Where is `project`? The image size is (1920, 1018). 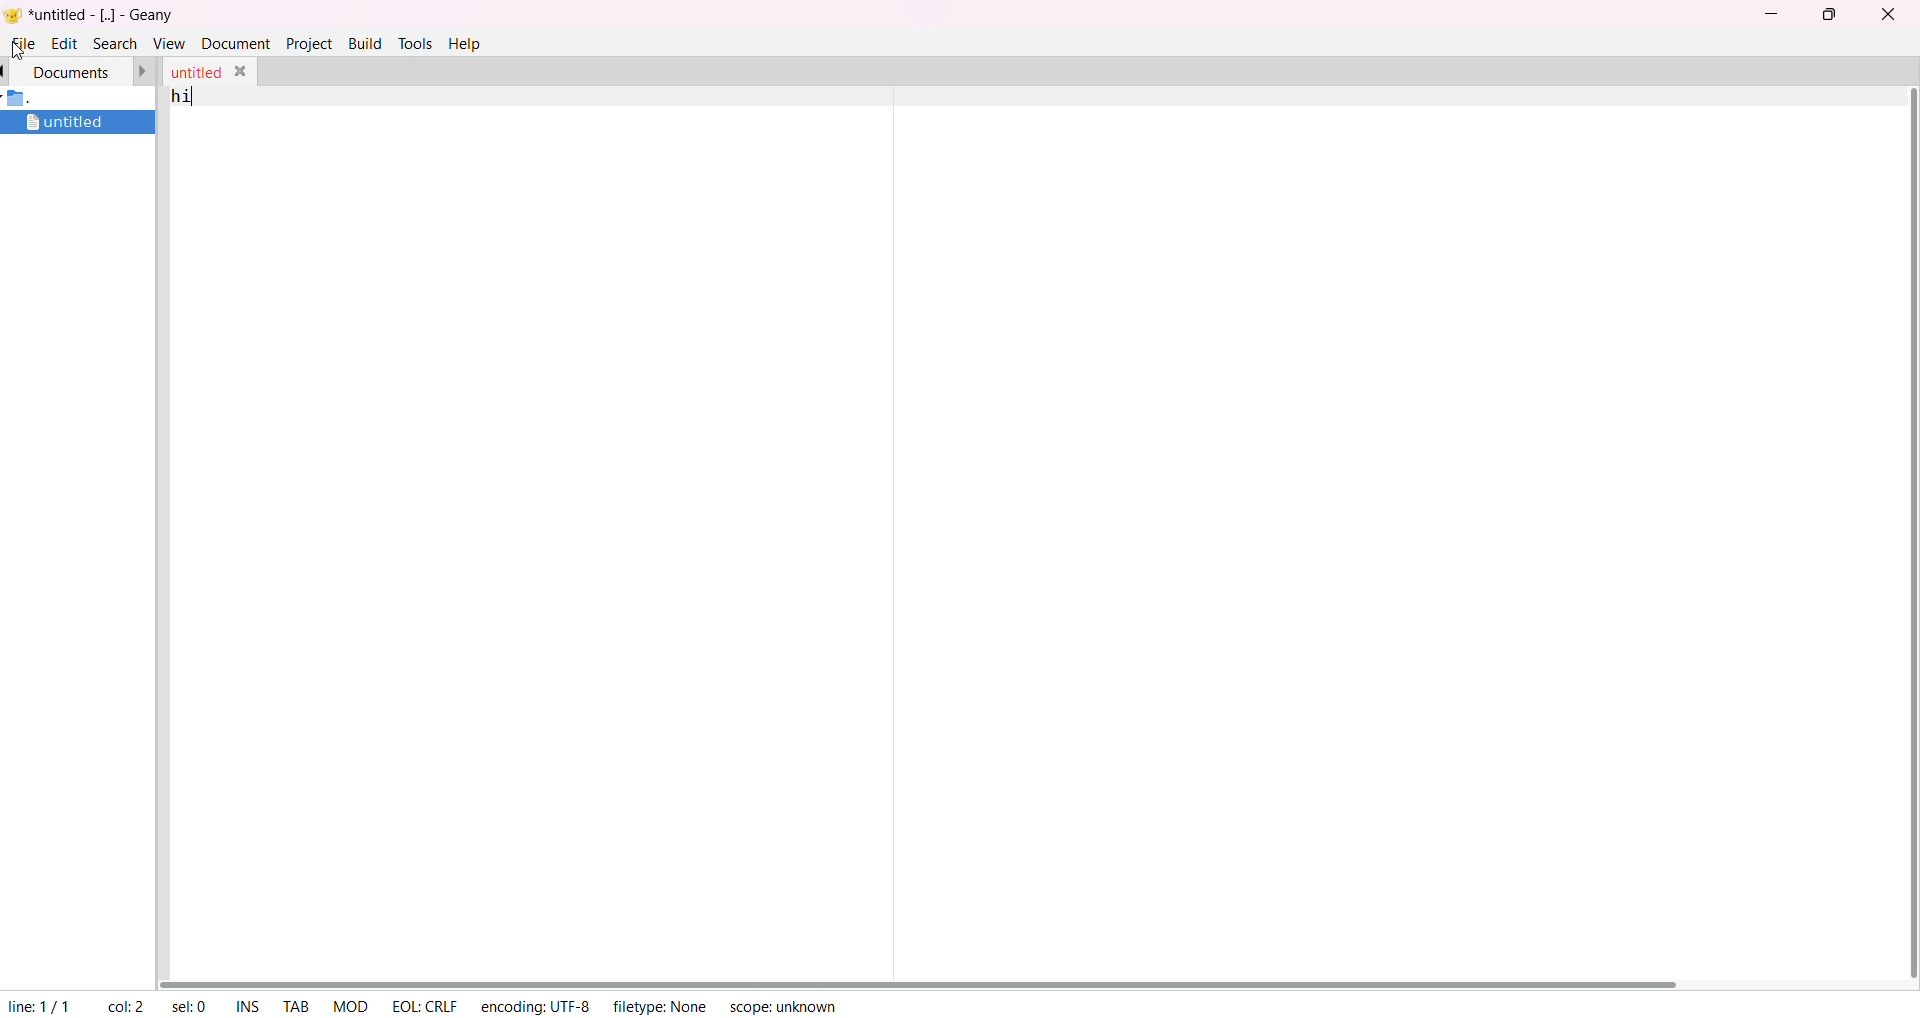 project is located at coordinates (309, 43).